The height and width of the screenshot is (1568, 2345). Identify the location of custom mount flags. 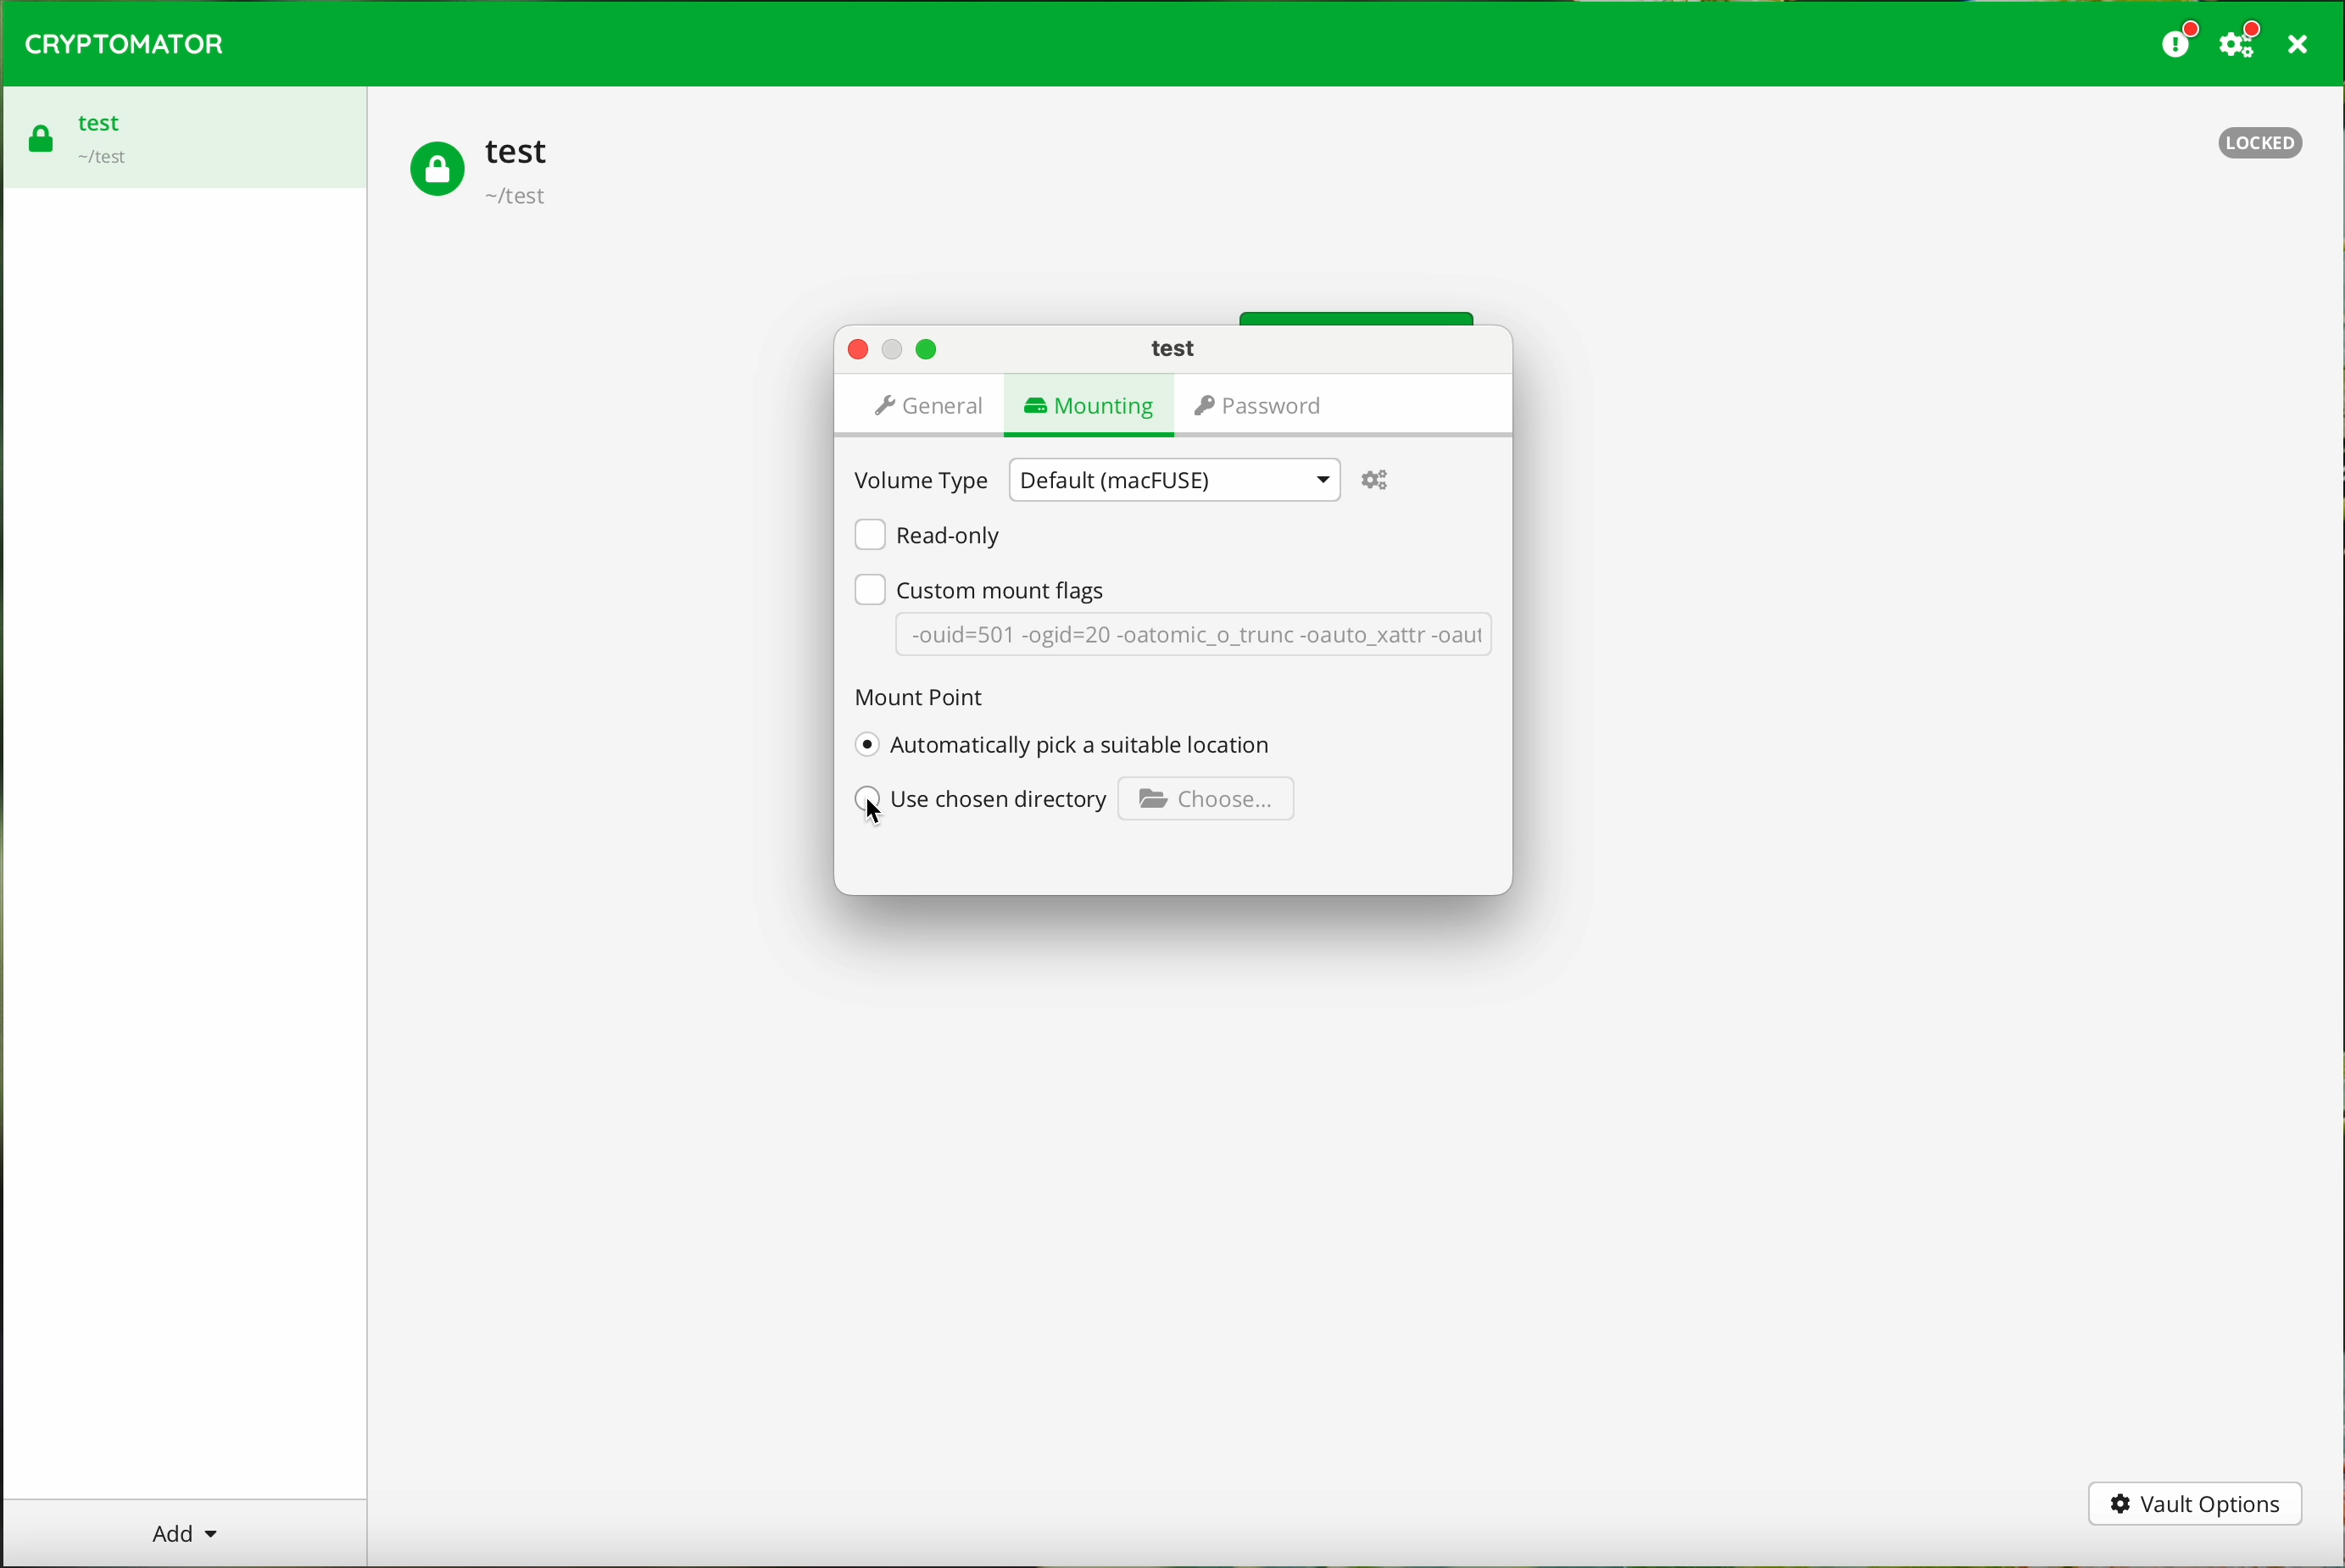
(982, 588).